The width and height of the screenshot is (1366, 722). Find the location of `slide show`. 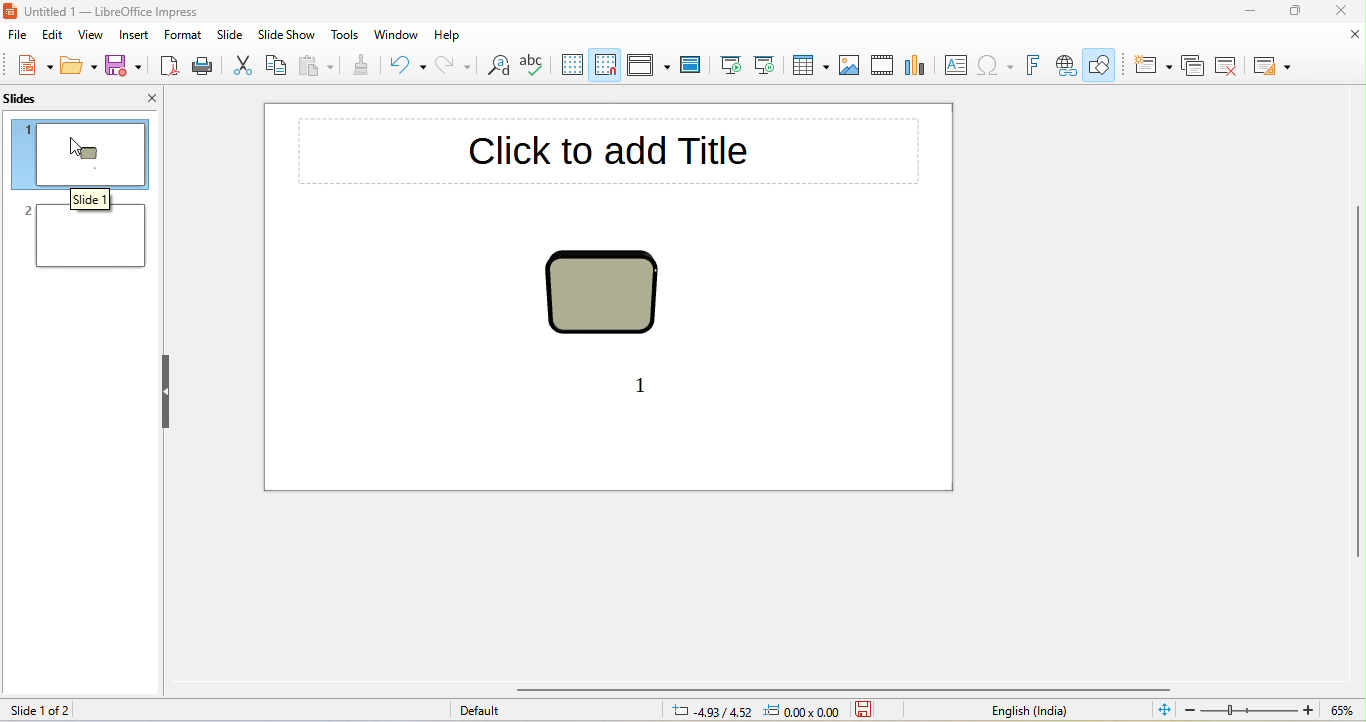

slide show is located at coordinates (285, 36).